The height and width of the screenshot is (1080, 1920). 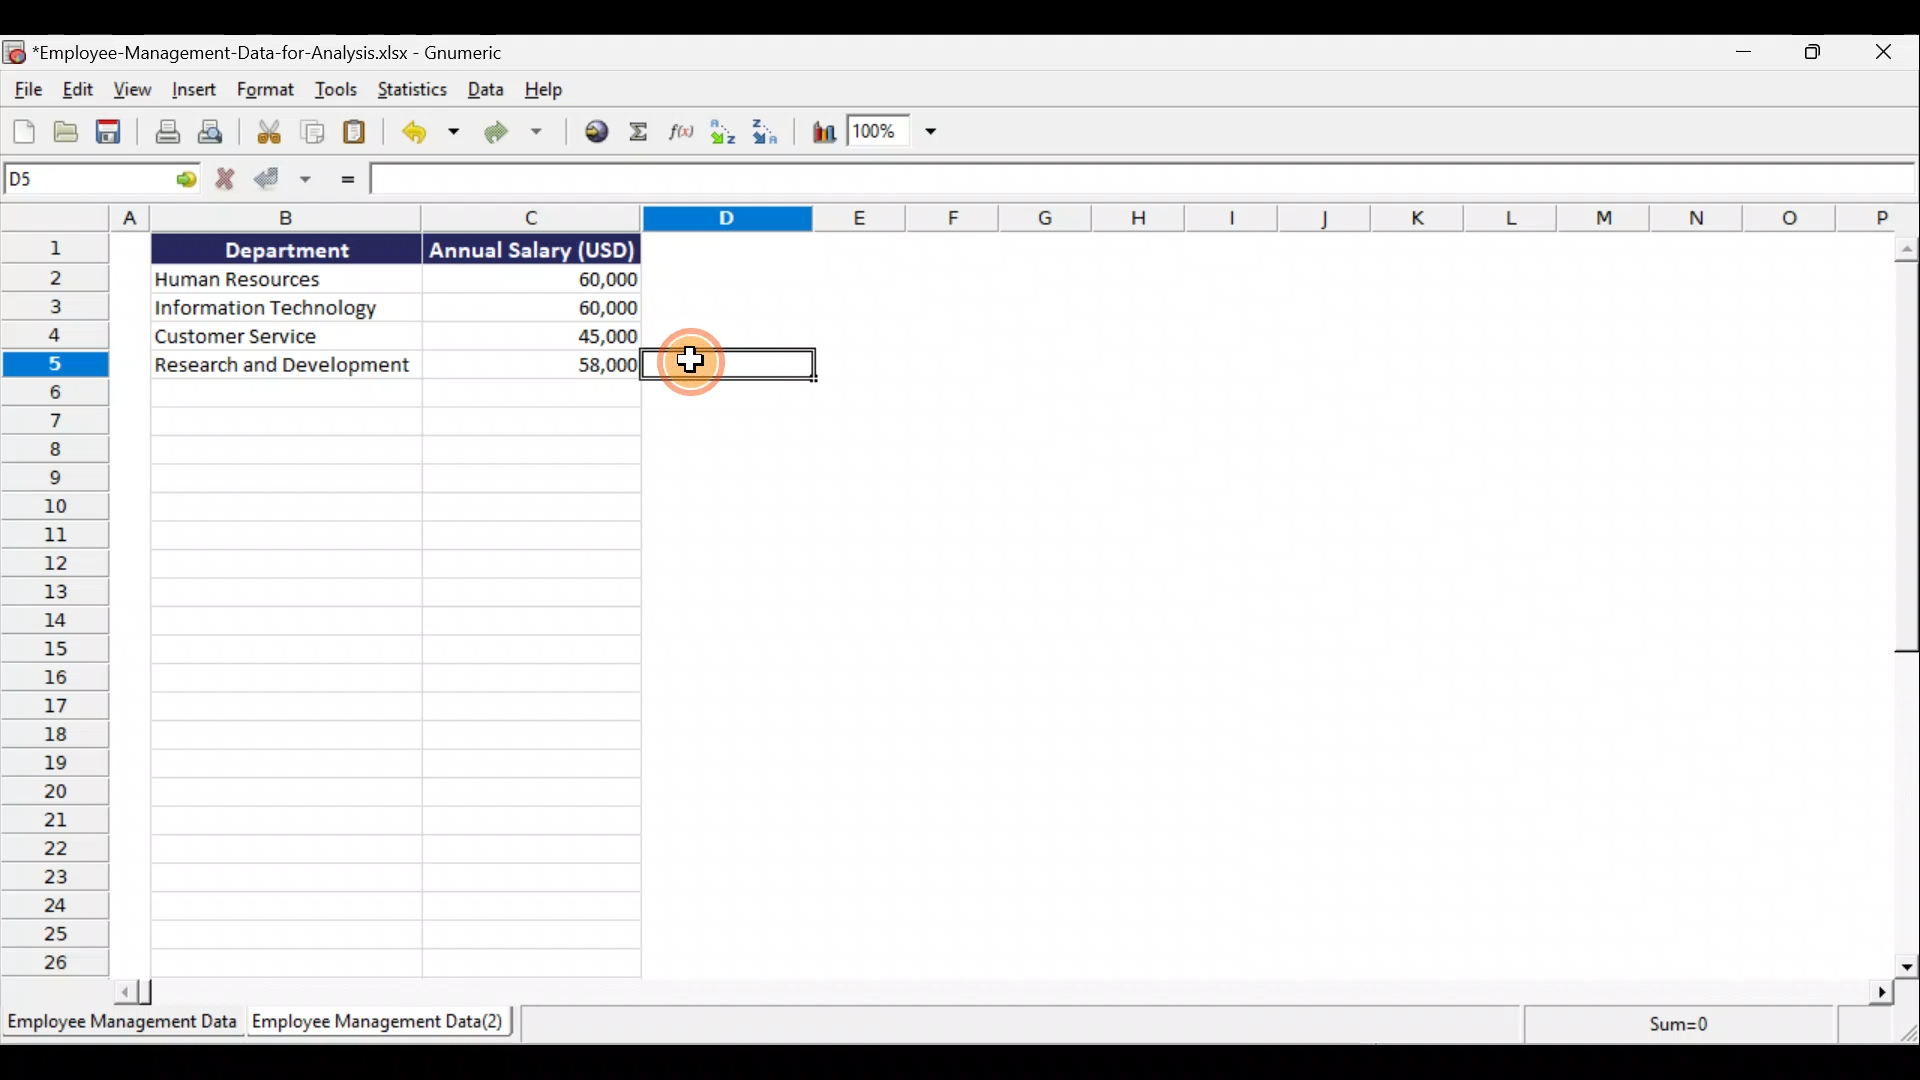 What do you see at coordinates (1886, 53) in the screenshot?
I see `Close` at bounding box center [1886, 53].